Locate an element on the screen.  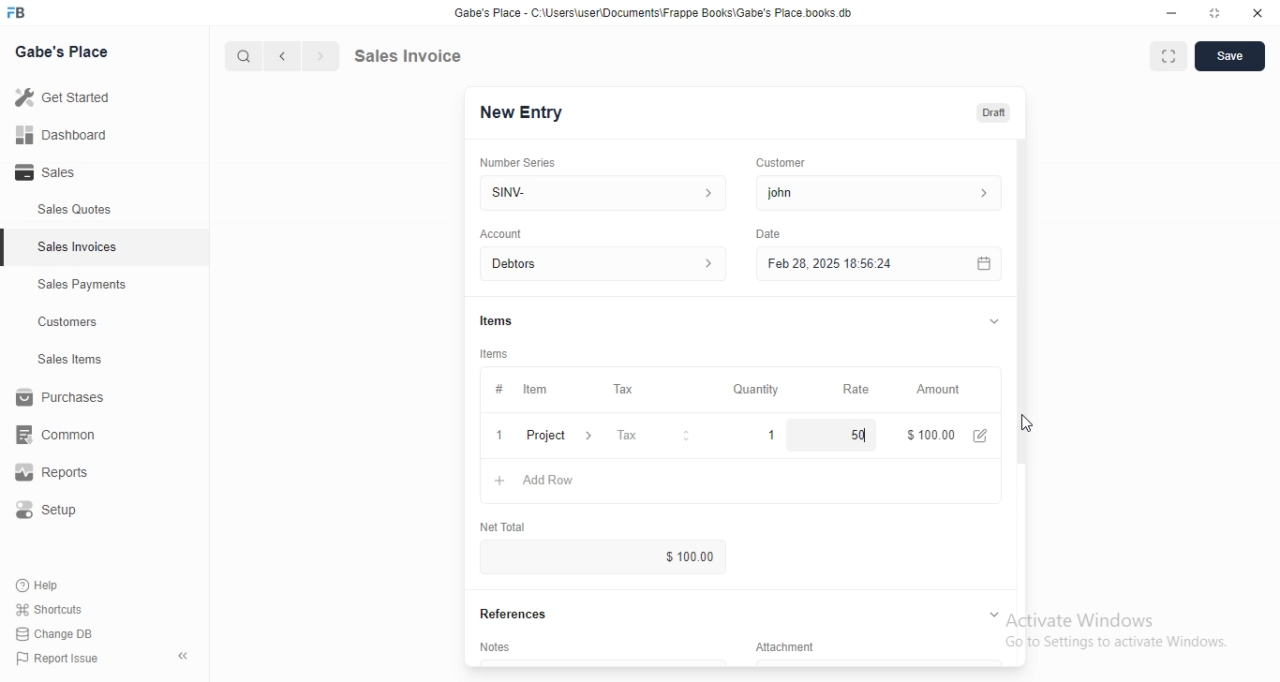
Change DB is located at coordinates (58, 635).